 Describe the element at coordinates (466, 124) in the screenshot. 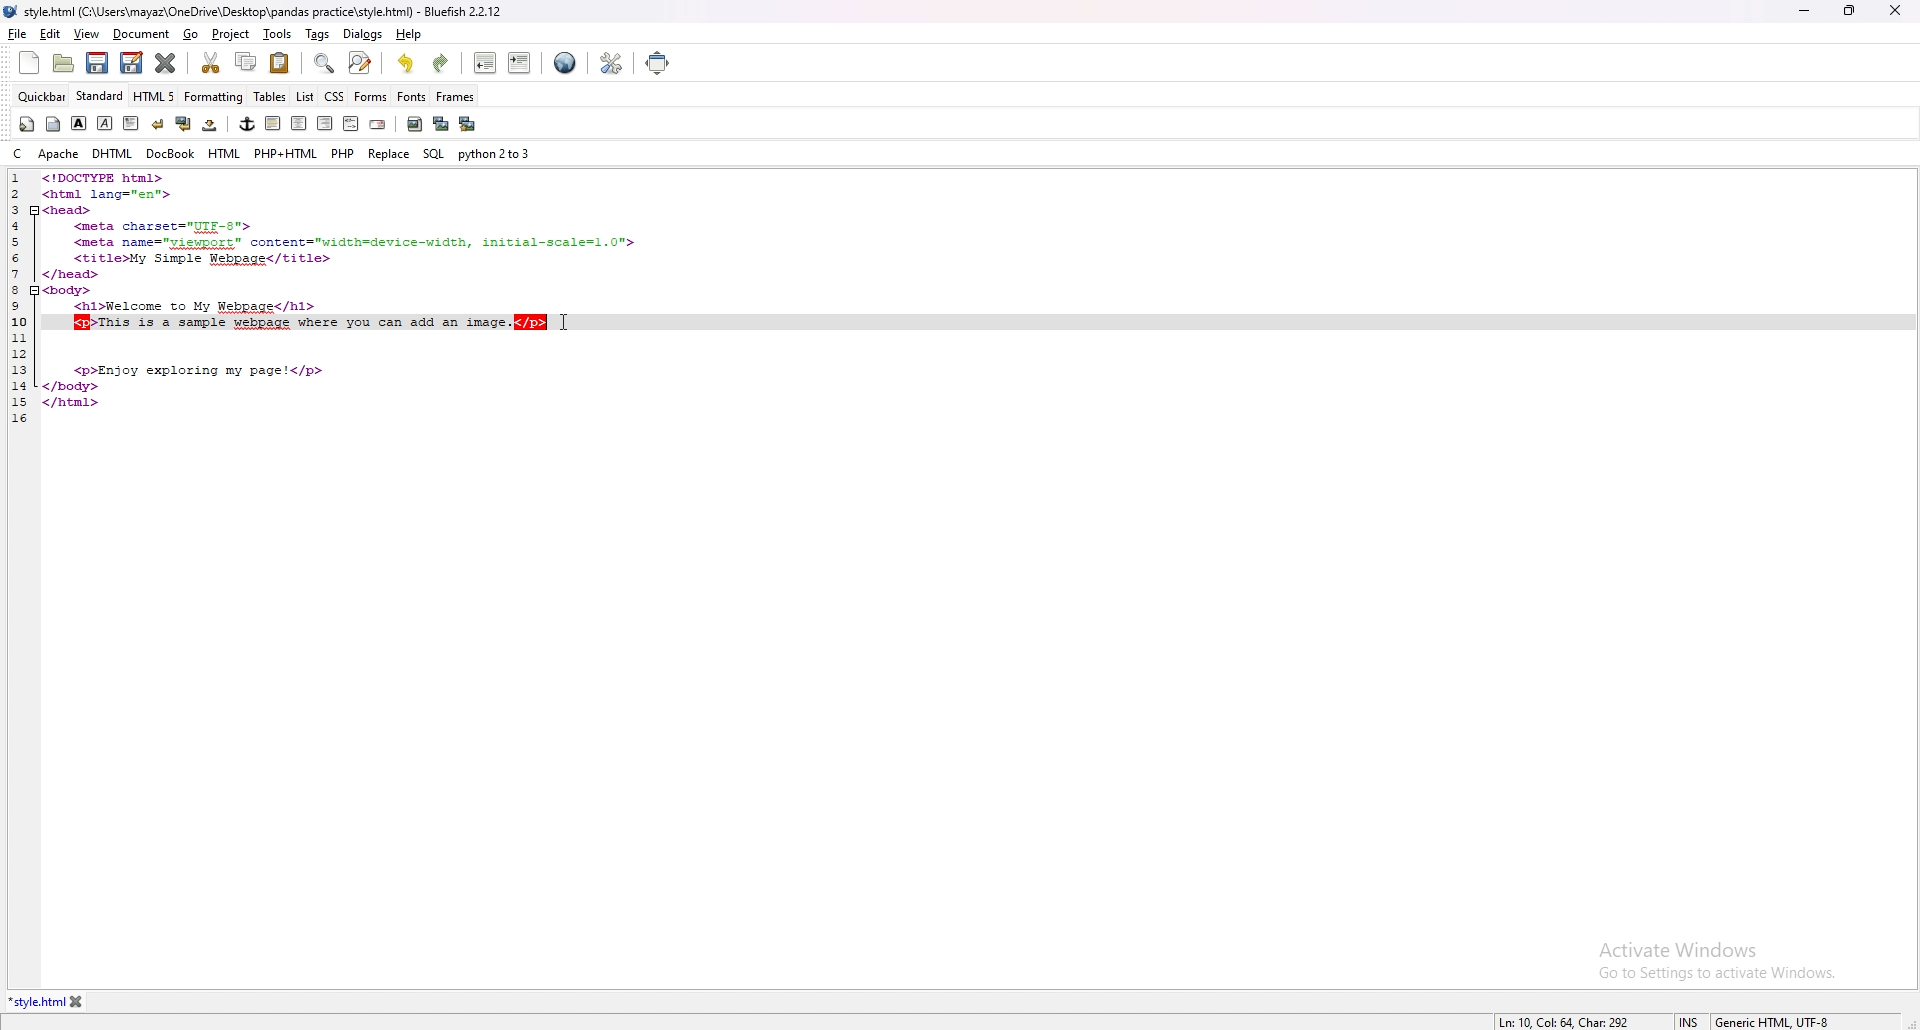

I see `multi thumbnail` at that location.